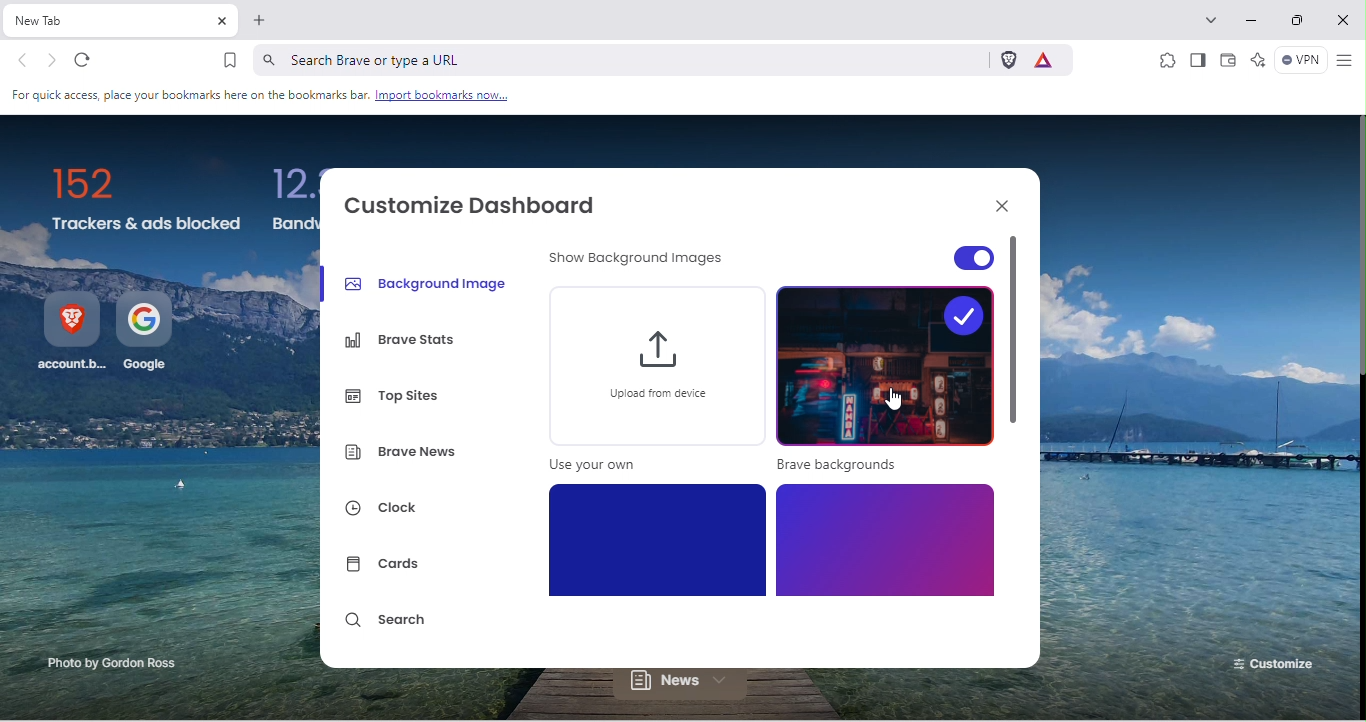 The width and height of the screenshot is (1366, 722). Describe the element at coordinates (98, 665) in the screenshot. I see `Photo by lori jean` at that location.